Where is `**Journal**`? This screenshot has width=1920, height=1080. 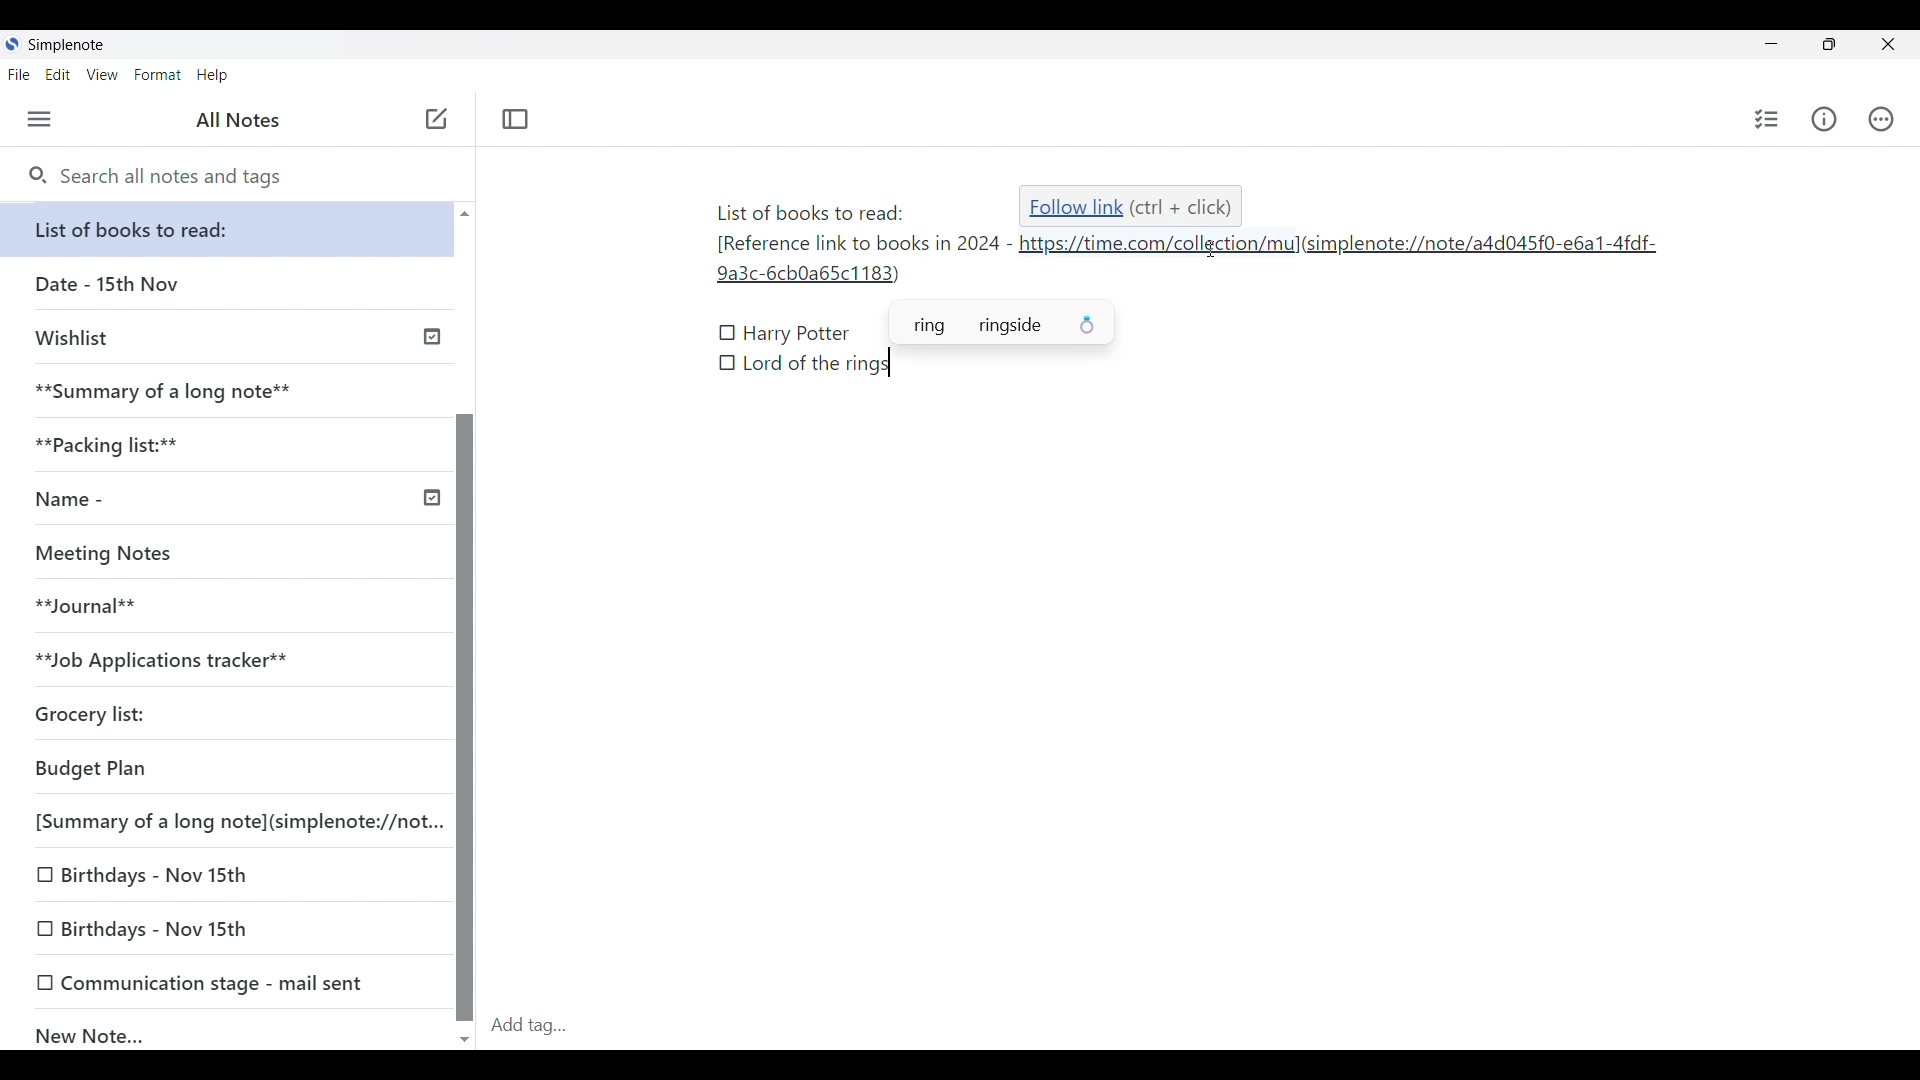 **Journal** is located at coordinates (221, 607).